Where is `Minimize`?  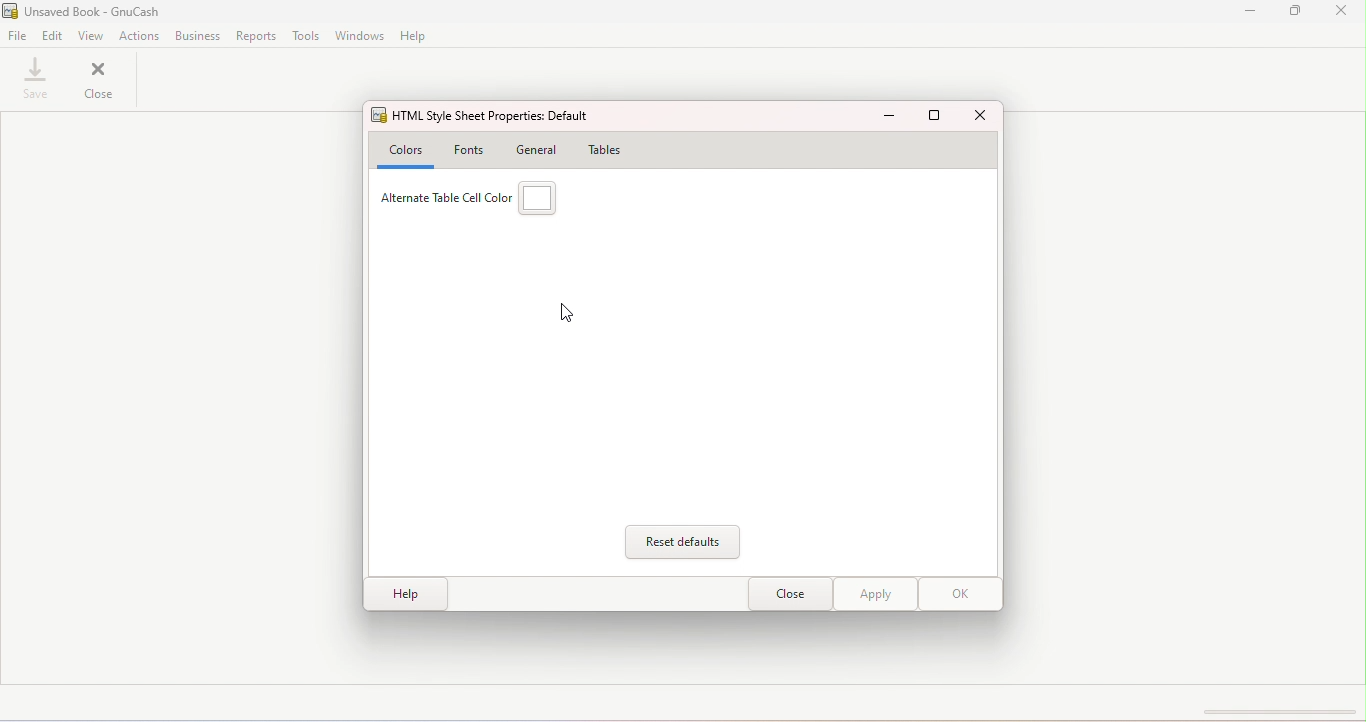 Minimize is located at coordinates (894, 117).